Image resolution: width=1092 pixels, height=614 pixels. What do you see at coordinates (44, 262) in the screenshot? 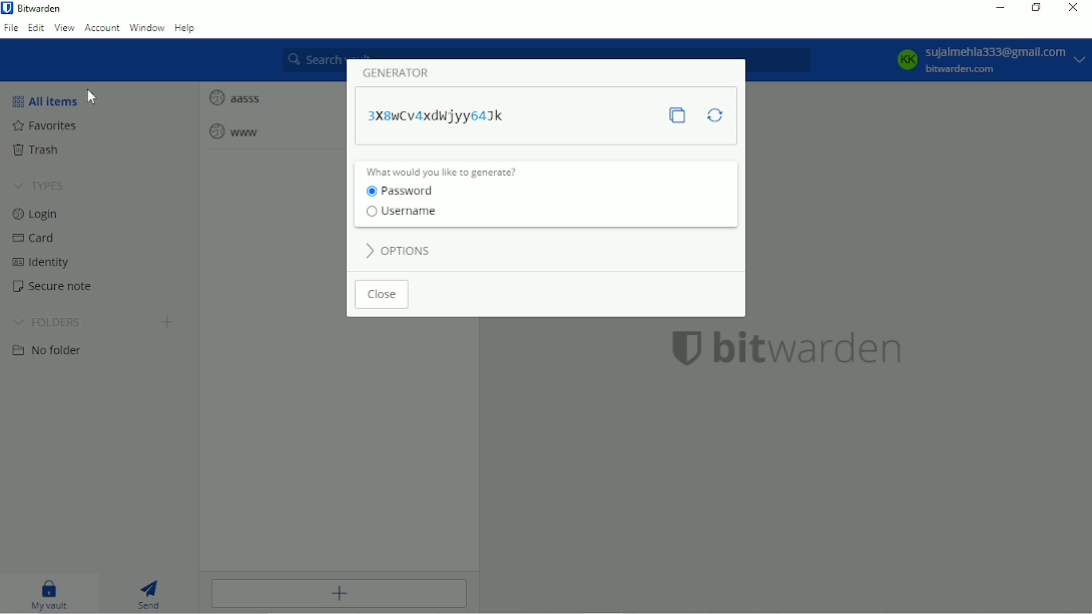
I see `Identity` at bounding box center [44, 262].